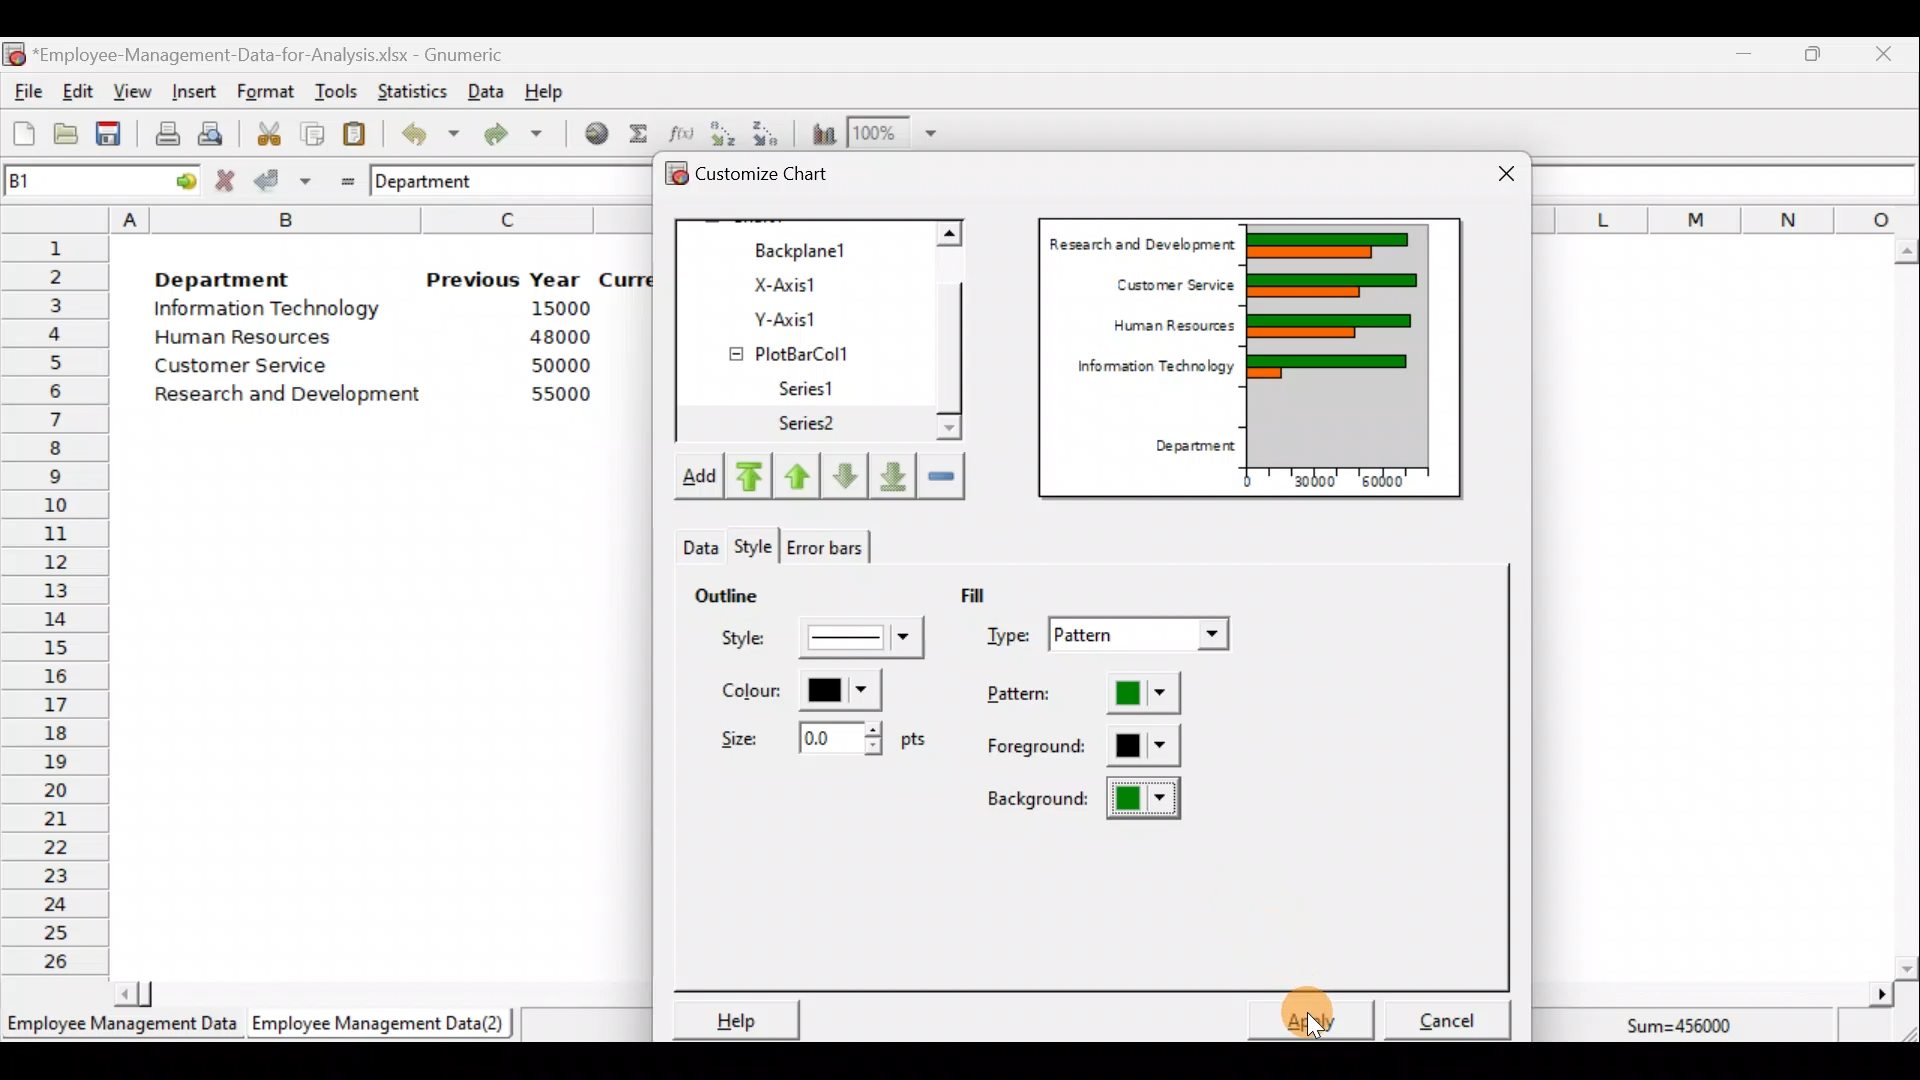 Image resolution: width=1920 pixels, height=1080 pixels. I want to click on Error bars, so click(824, 543).